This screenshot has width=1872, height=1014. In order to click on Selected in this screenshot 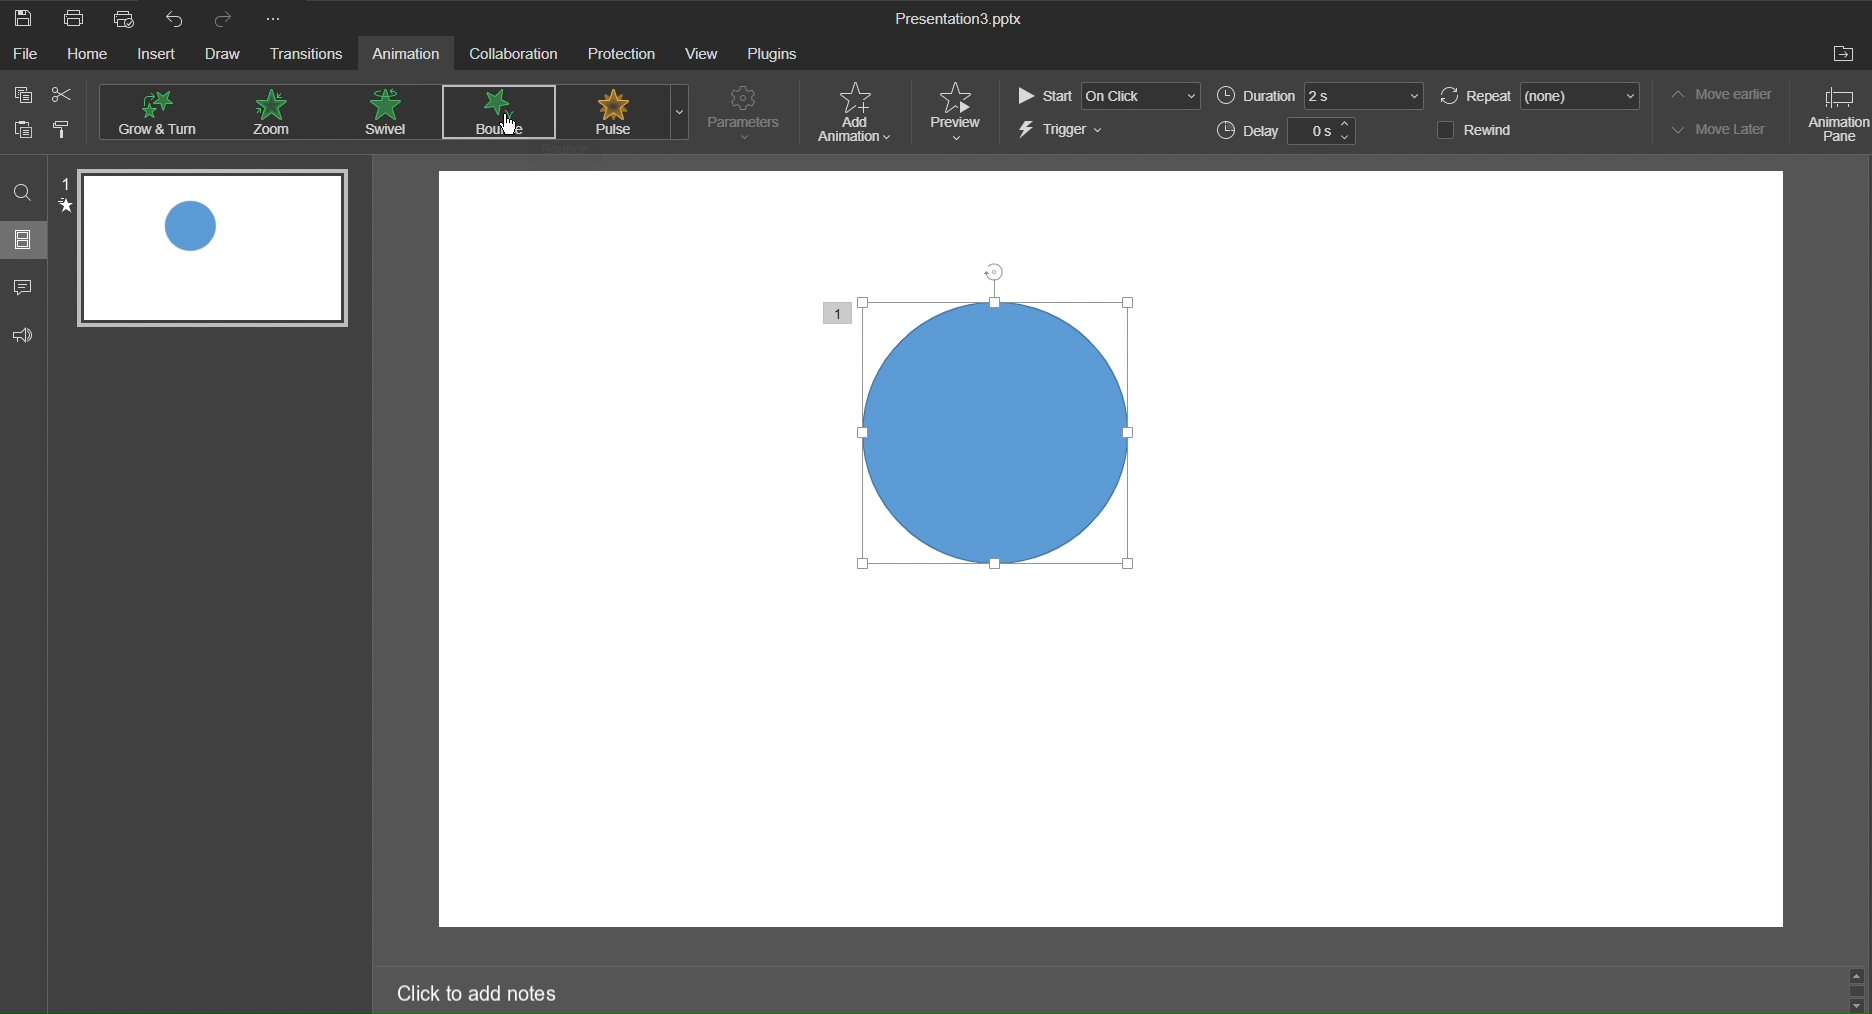, I will do `click(993, 425)`.